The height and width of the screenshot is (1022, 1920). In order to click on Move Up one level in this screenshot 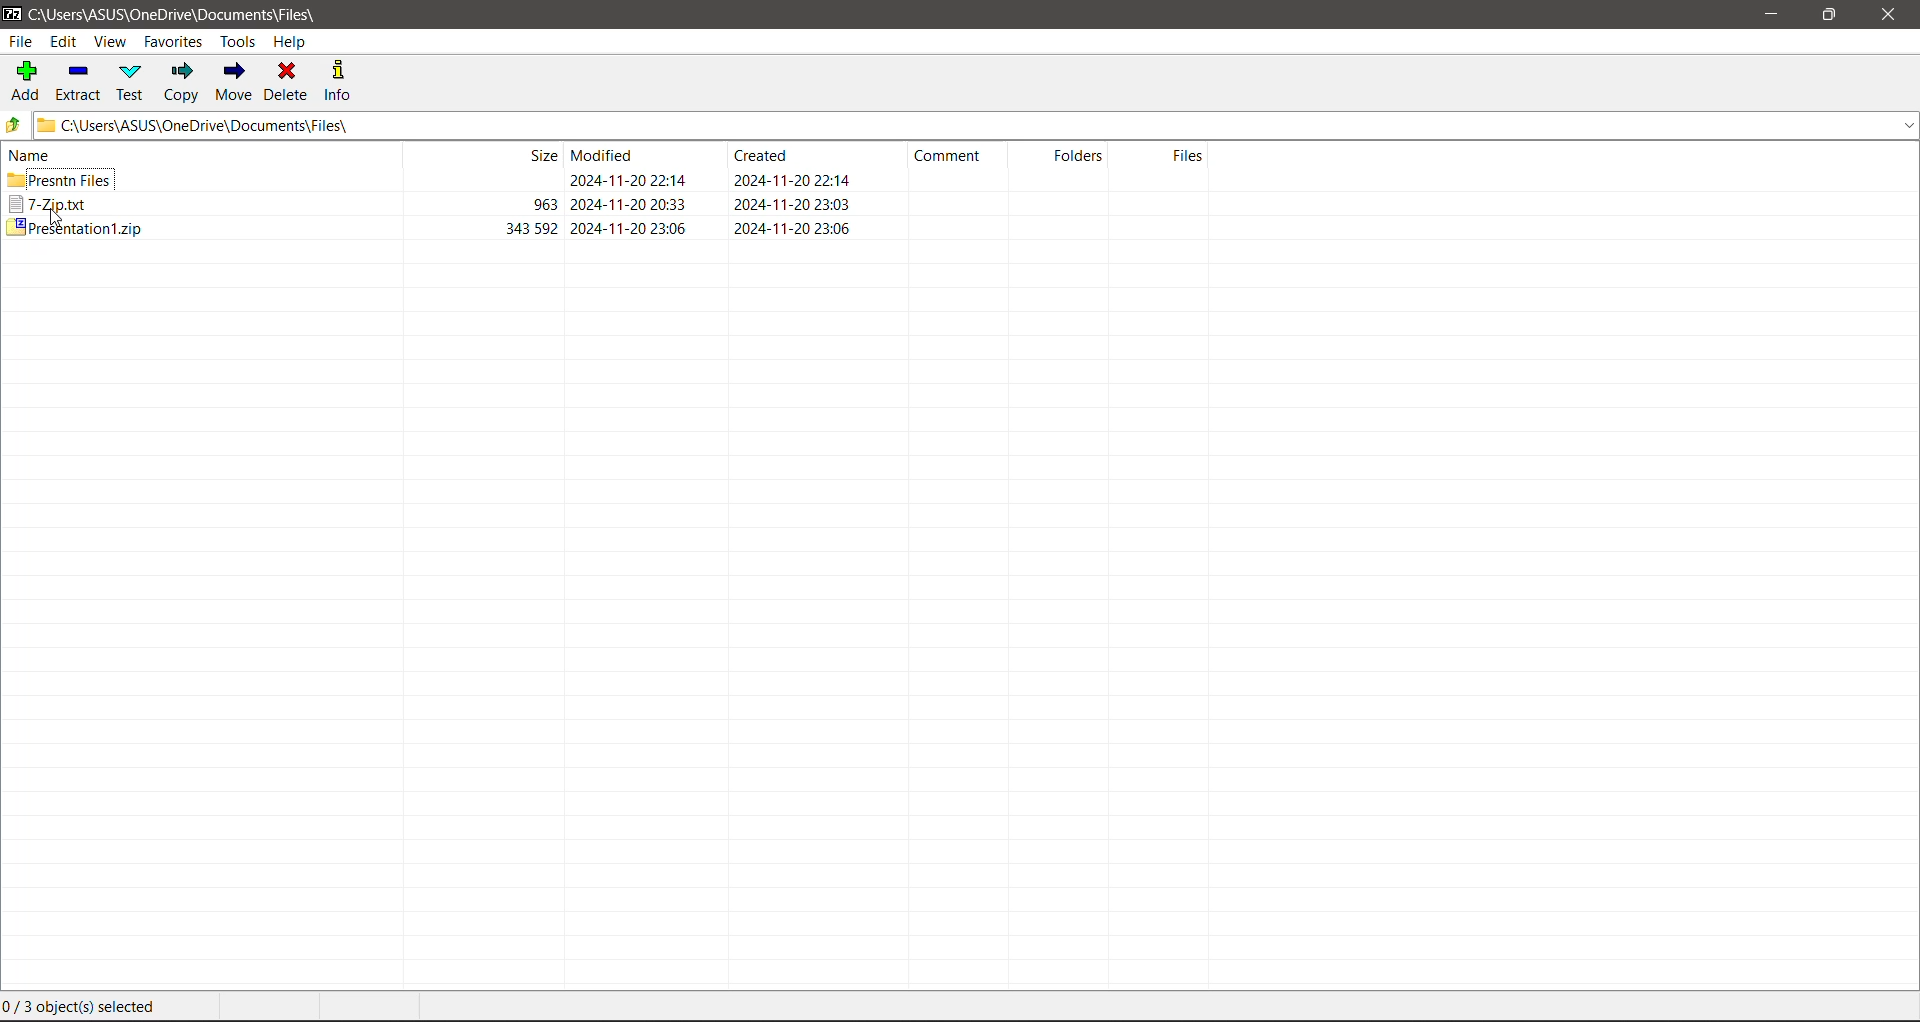, I will do `click(13, 125)`.